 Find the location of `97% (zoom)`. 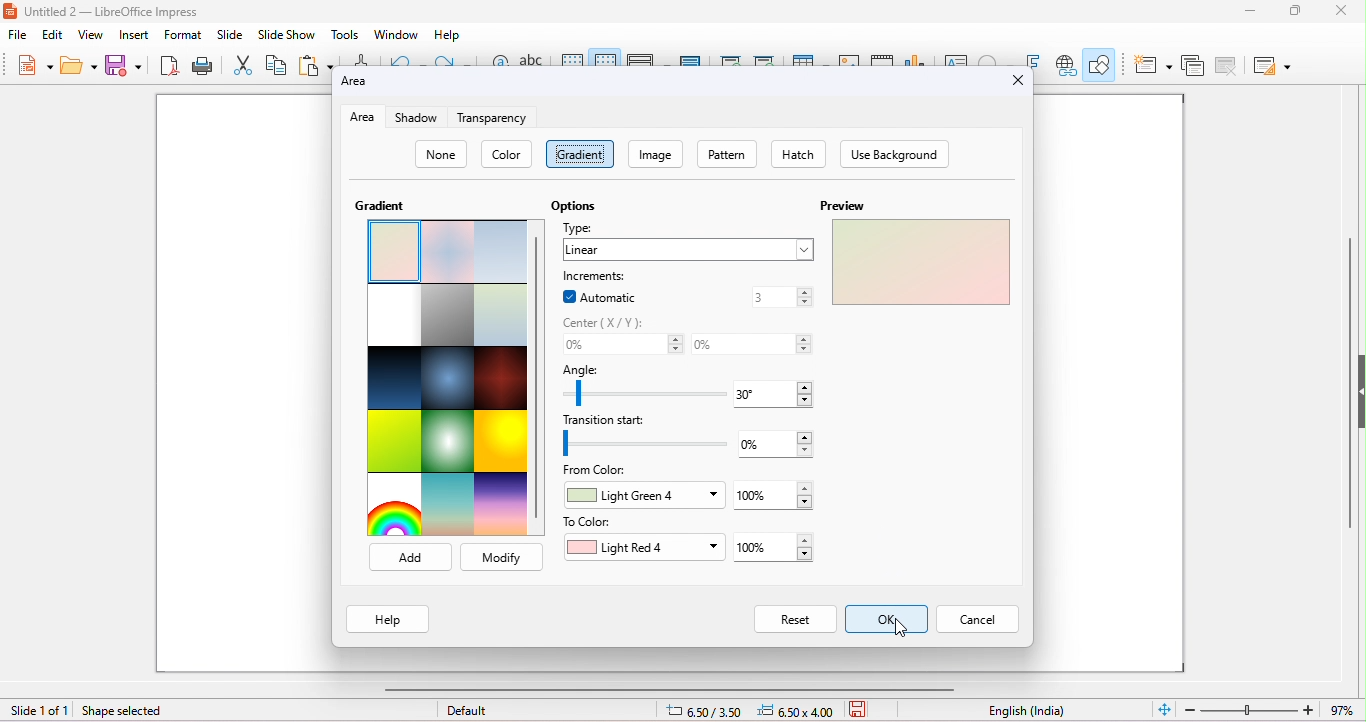

97% (zoom) is located at coordinates (1268, 710).